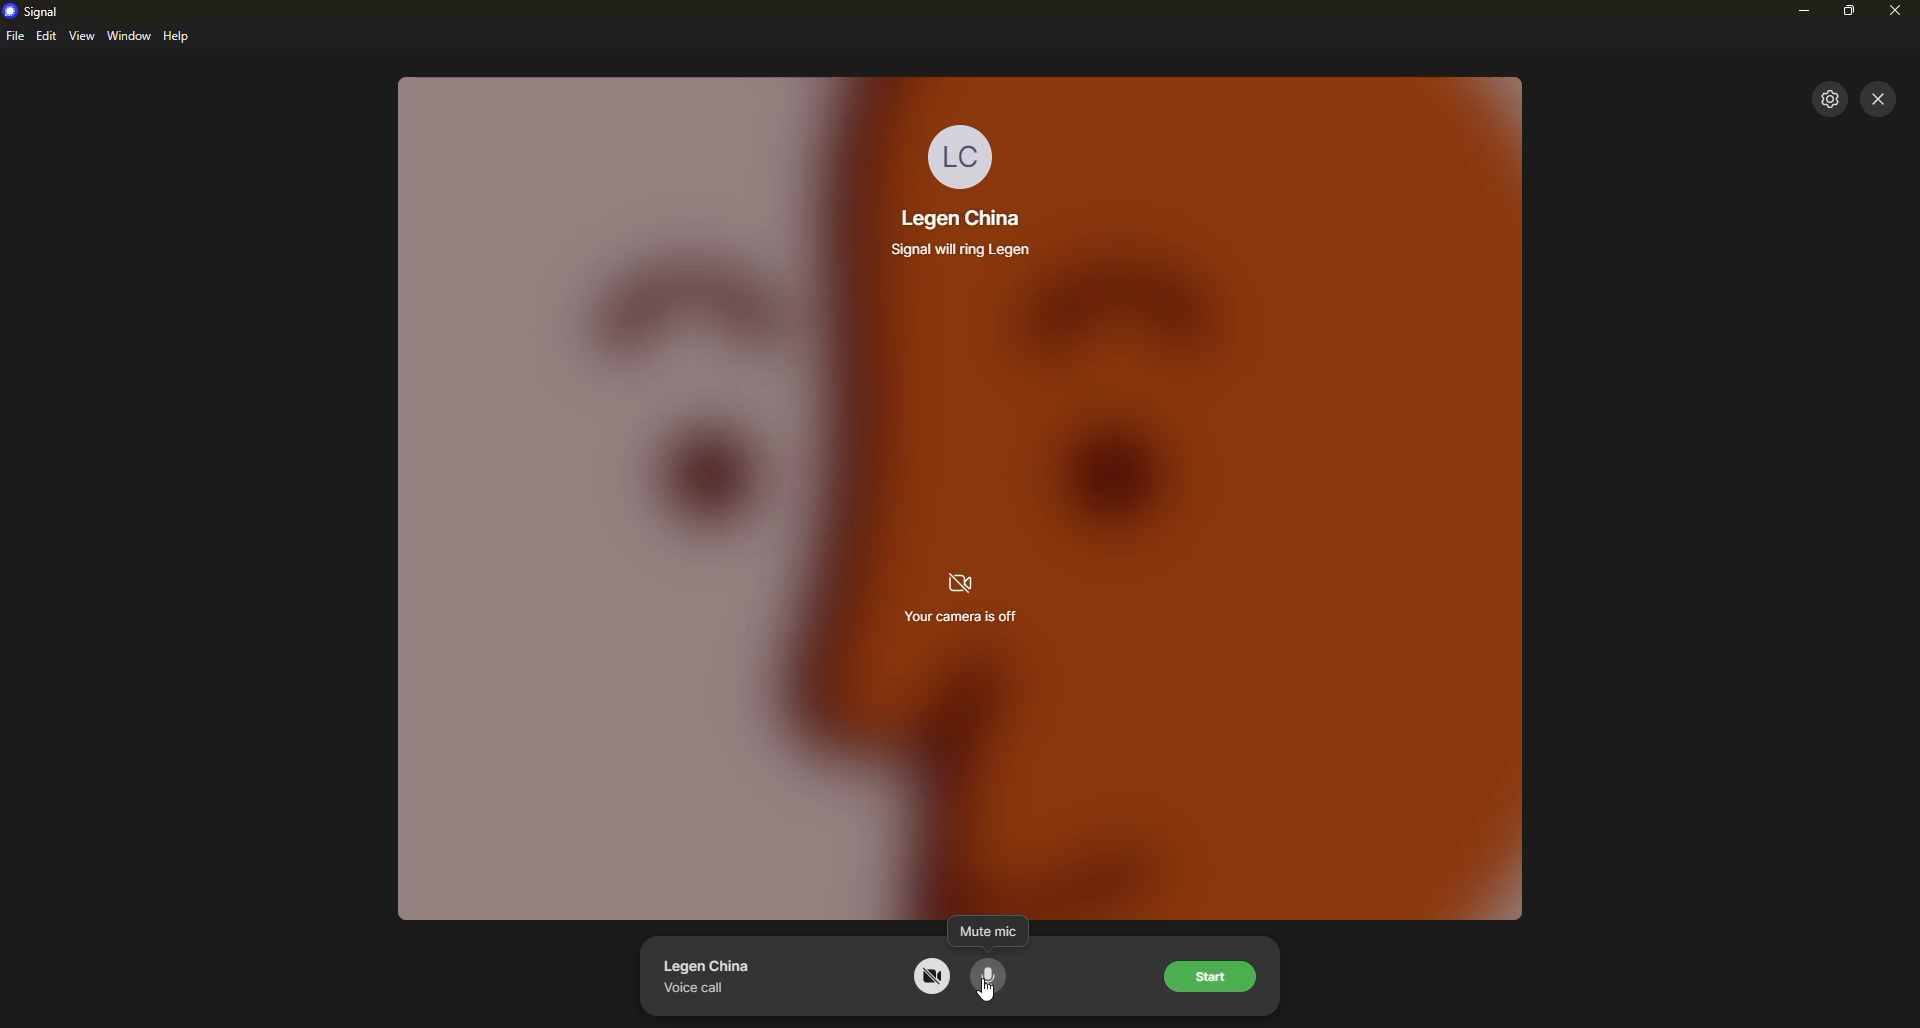 The height and width of the screenshot is (1028, 1920). I want to click on camera off, so click(933, 976).